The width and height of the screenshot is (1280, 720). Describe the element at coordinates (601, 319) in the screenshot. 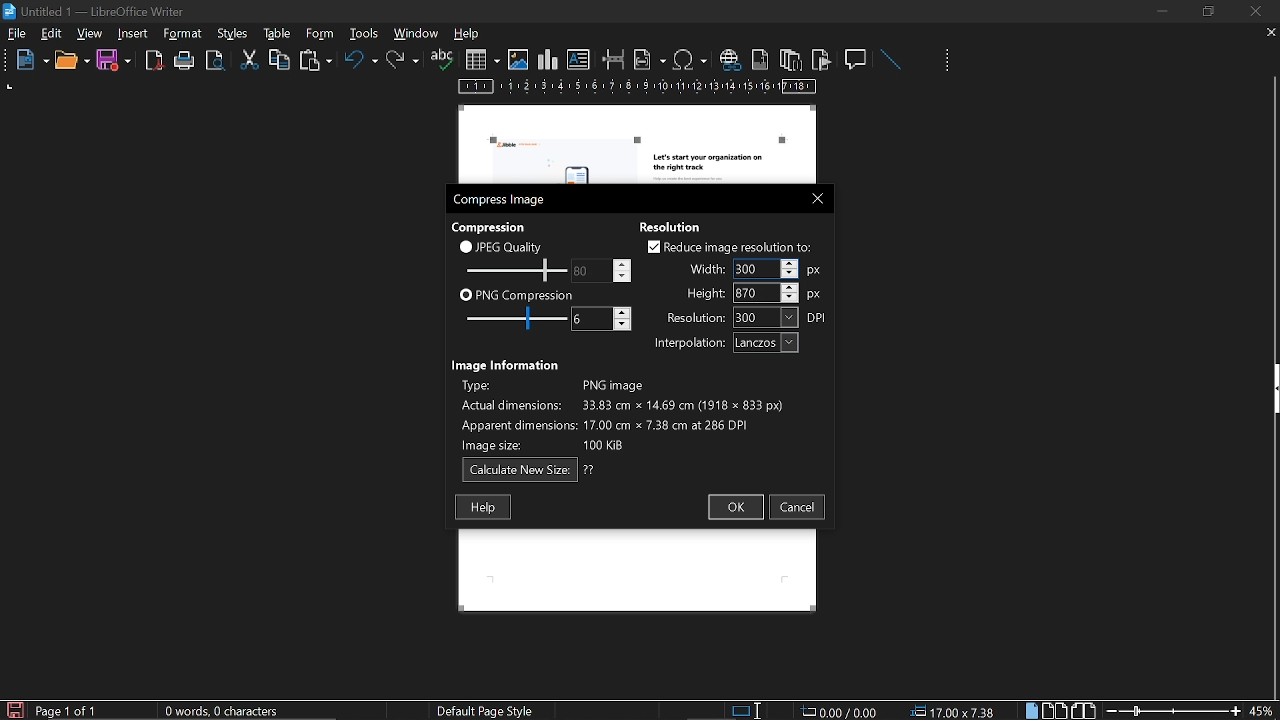

I see `change png compression` at that location.